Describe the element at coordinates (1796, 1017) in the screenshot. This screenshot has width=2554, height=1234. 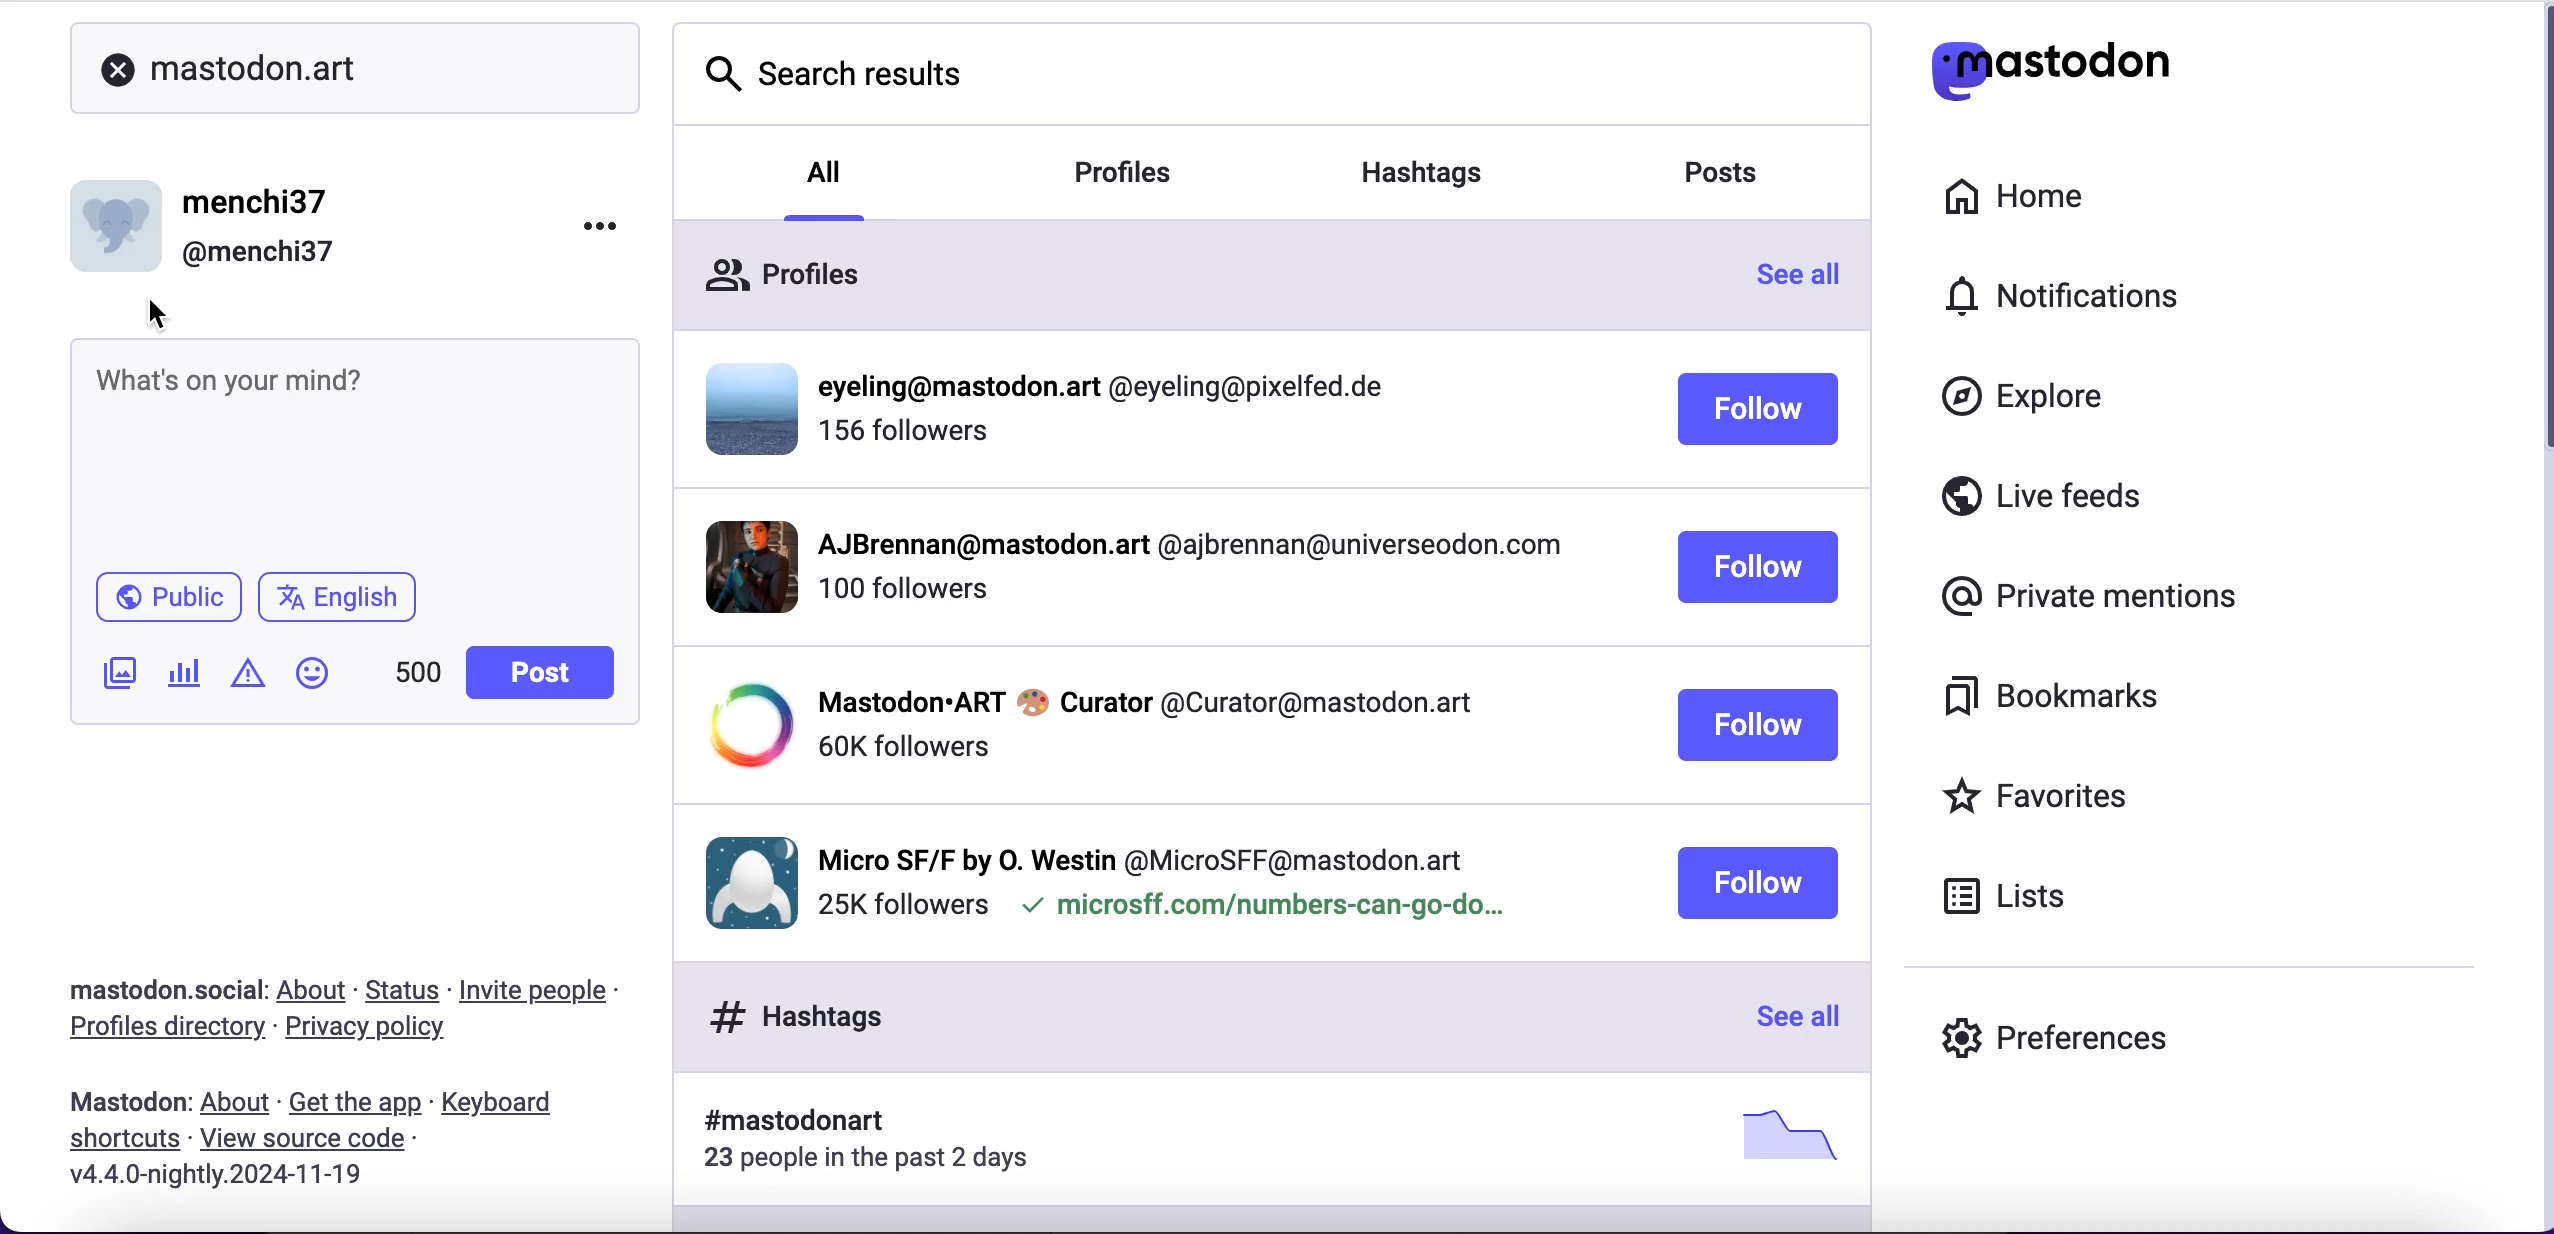
I see `see all` at that location.